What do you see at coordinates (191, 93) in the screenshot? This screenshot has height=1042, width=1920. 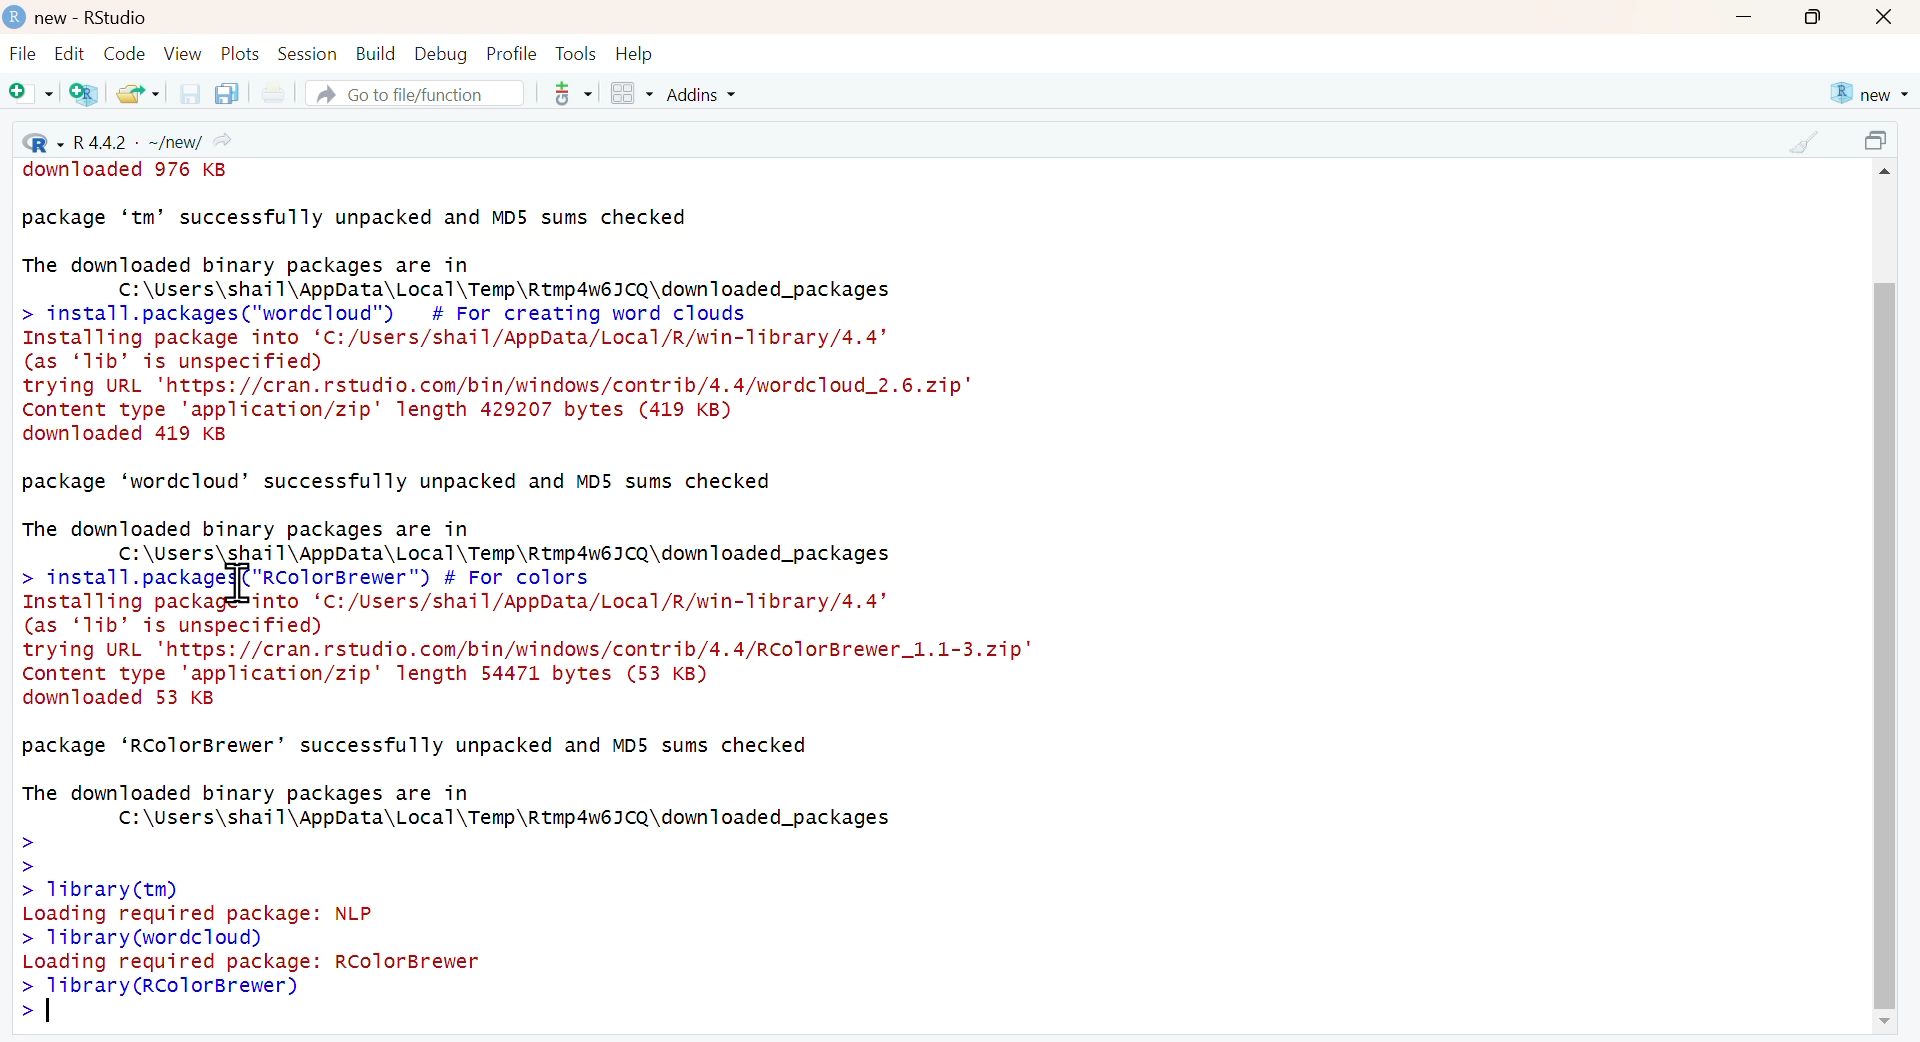 I see `Save the current document` at bounding box center [191, 93].